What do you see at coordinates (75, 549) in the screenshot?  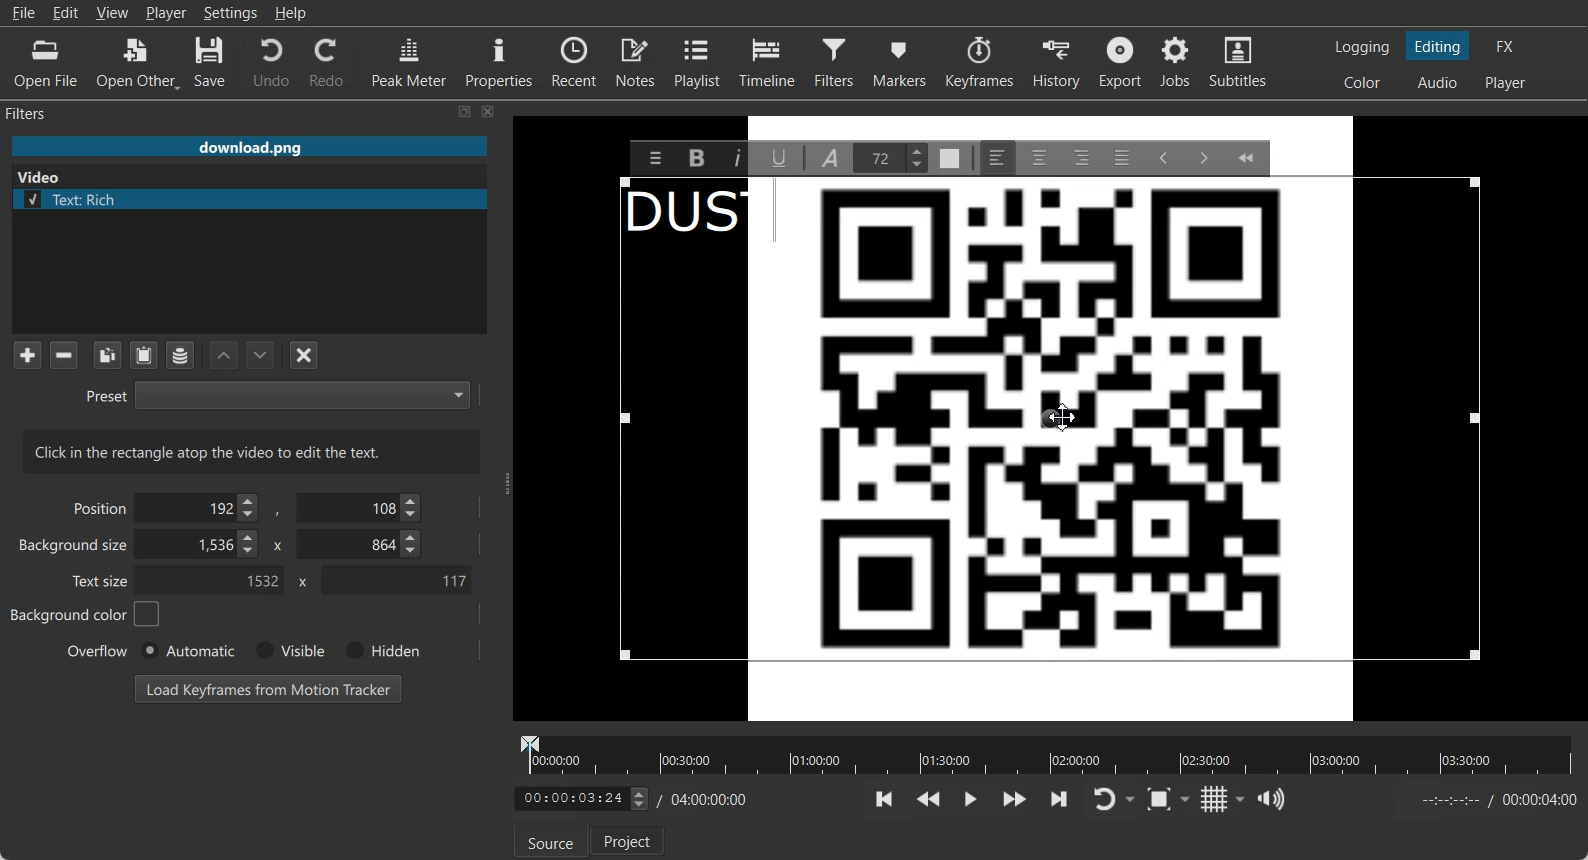 I see `Background size` at bounding box center [75, 549].